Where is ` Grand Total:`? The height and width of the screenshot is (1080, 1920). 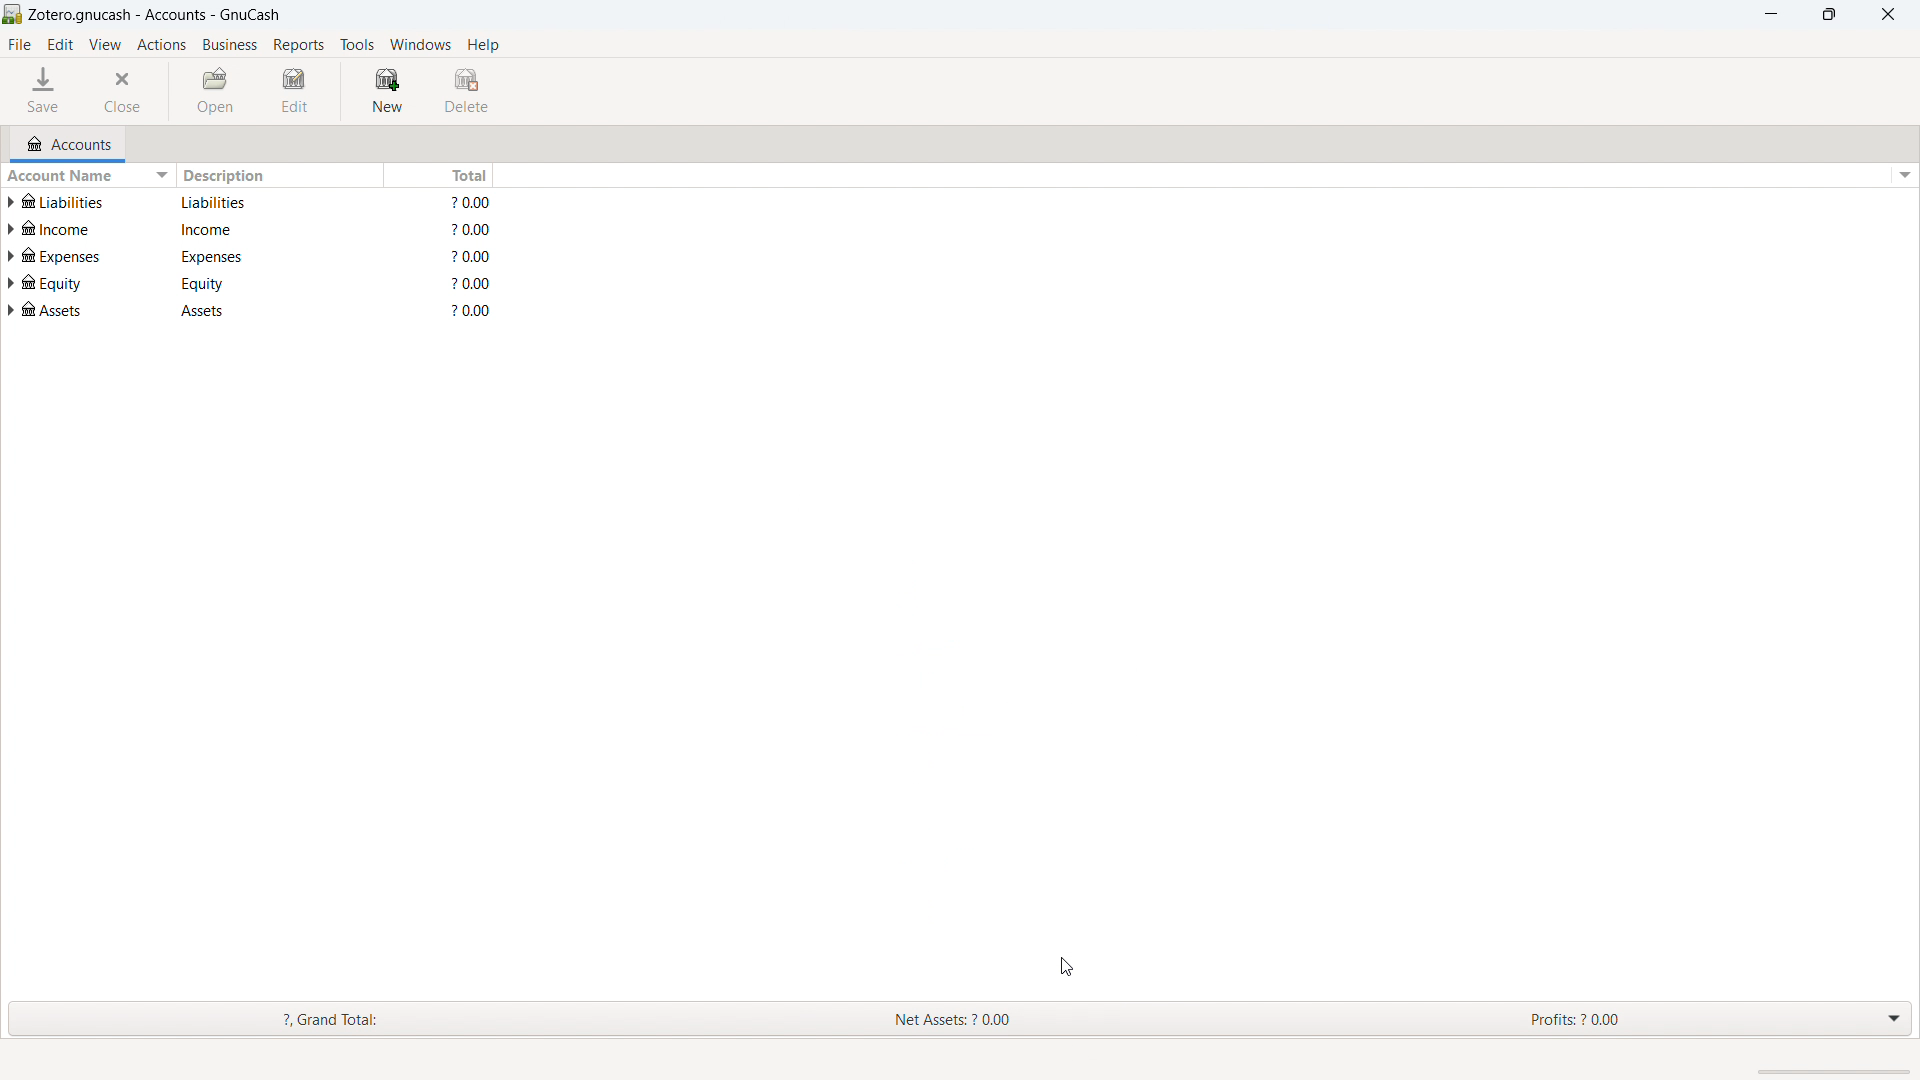  Grand Total: is located at coordinates (362, 1020).